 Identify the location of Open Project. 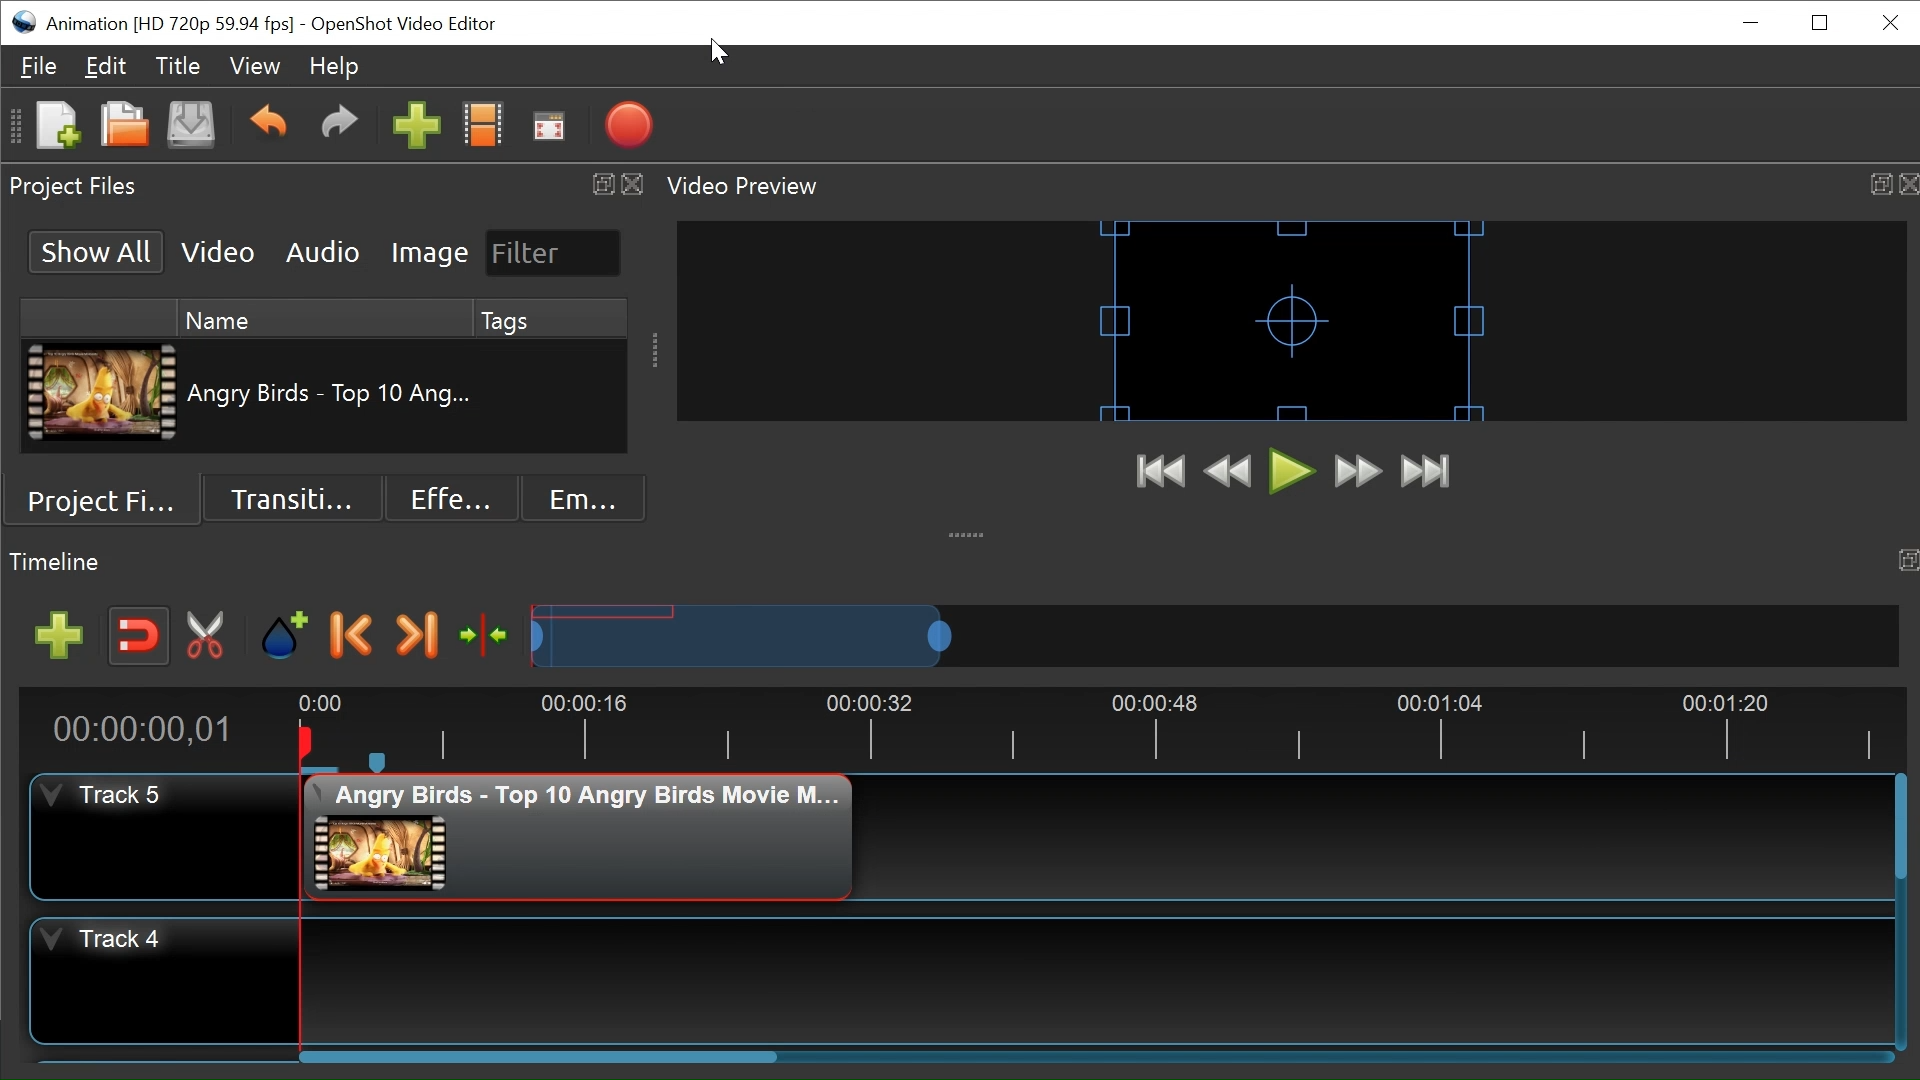
(125, 127).